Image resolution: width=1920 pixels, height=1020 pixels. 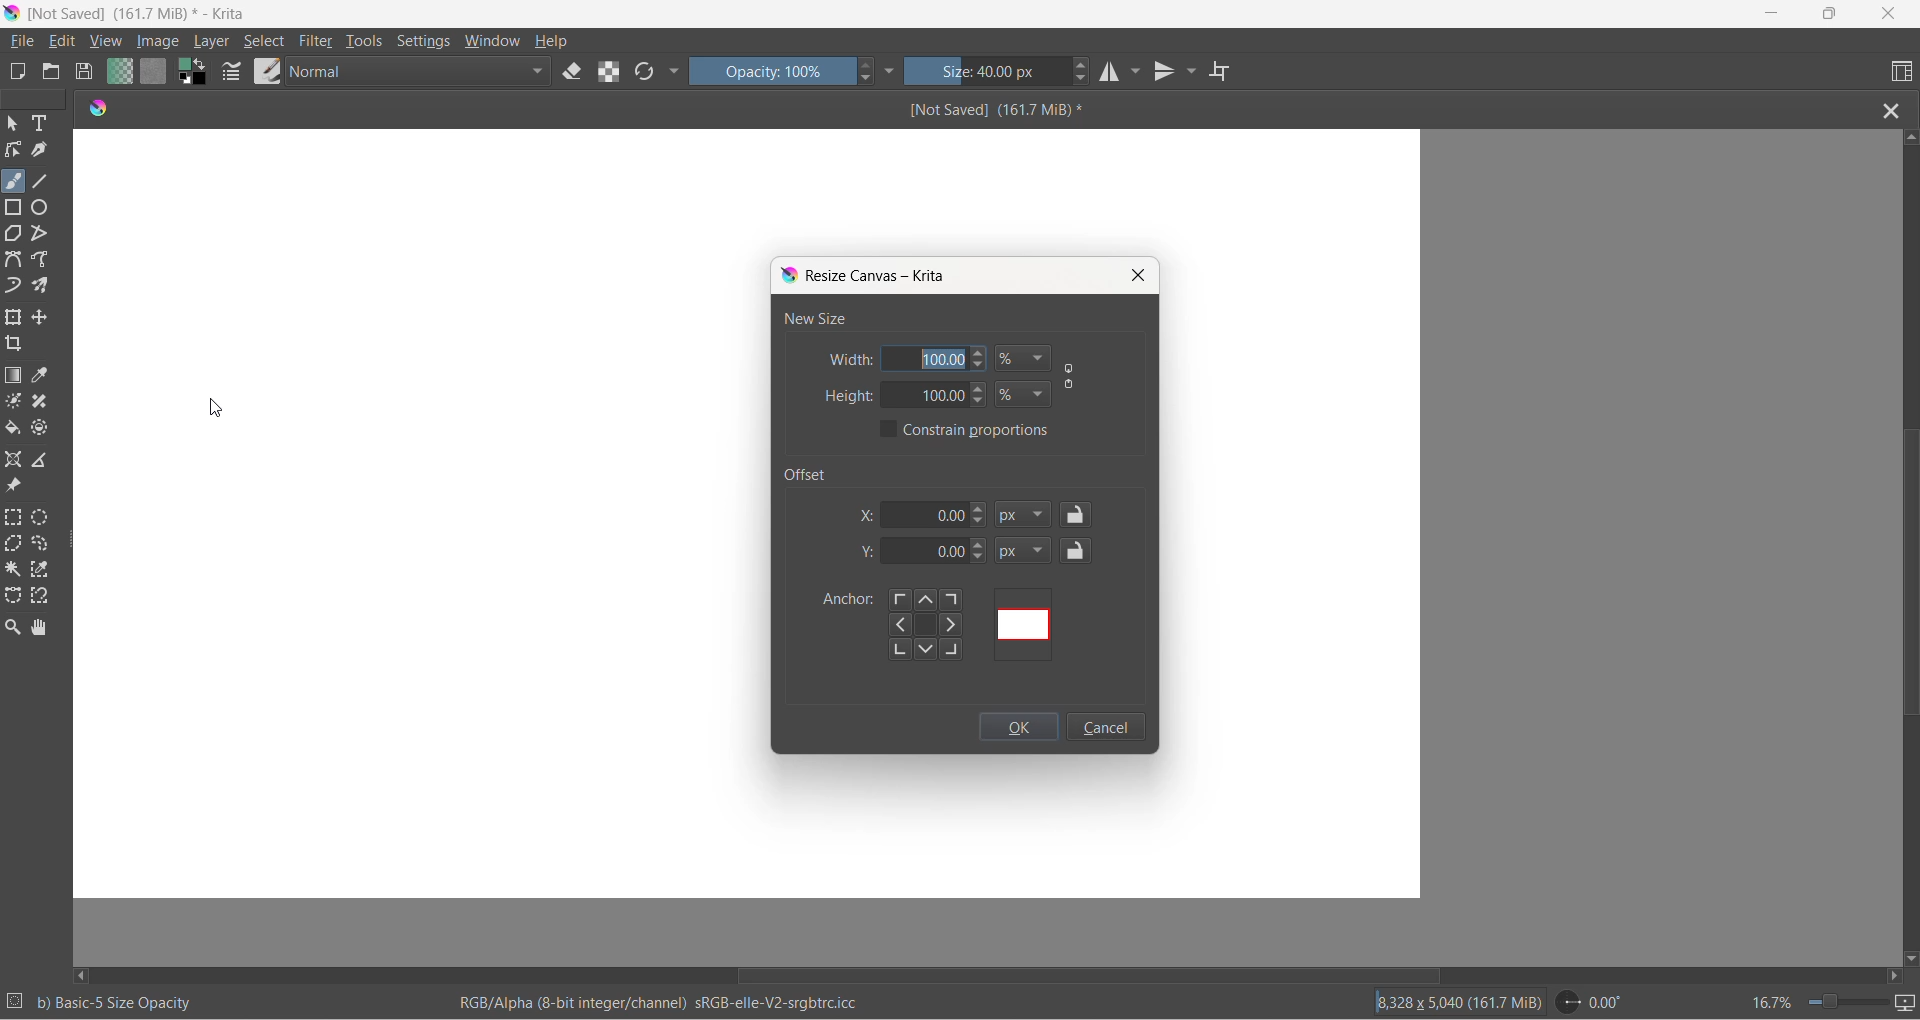 I want to click on x-axis, so click(x=868, y=514).